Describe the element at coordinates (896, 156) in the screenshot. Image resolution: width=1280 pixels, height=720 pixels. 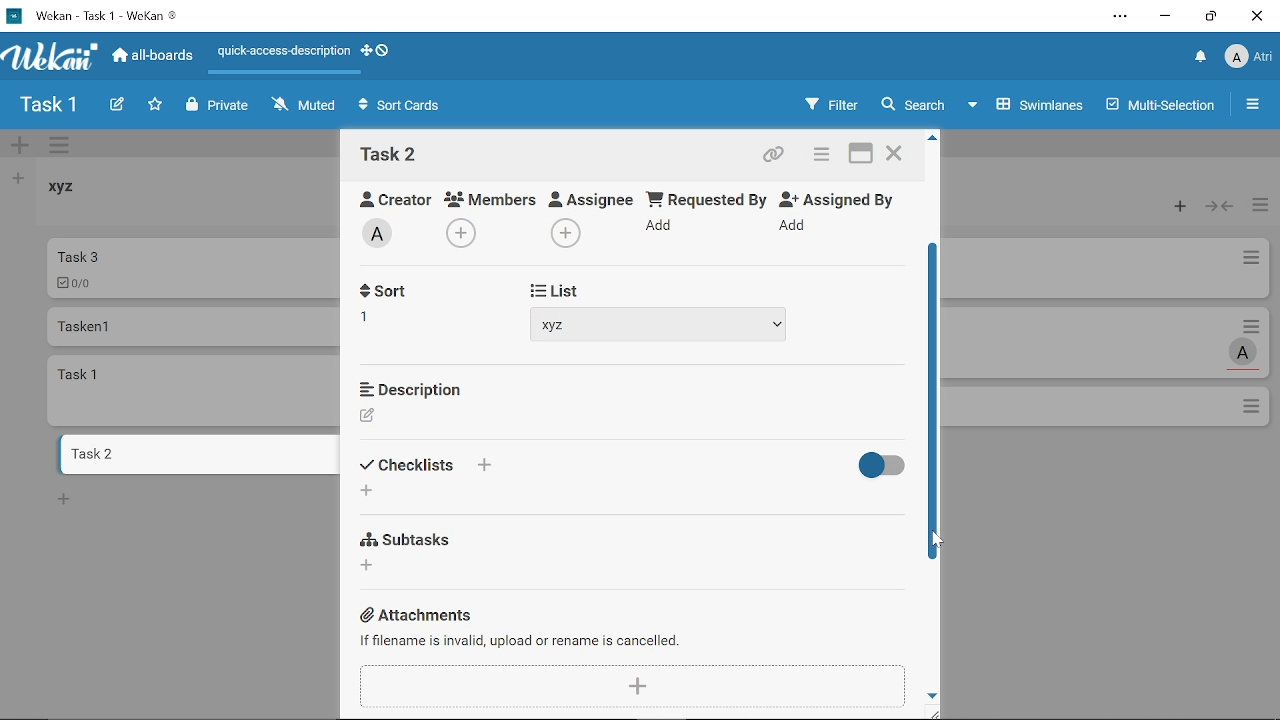
I see `Close card` at that location.